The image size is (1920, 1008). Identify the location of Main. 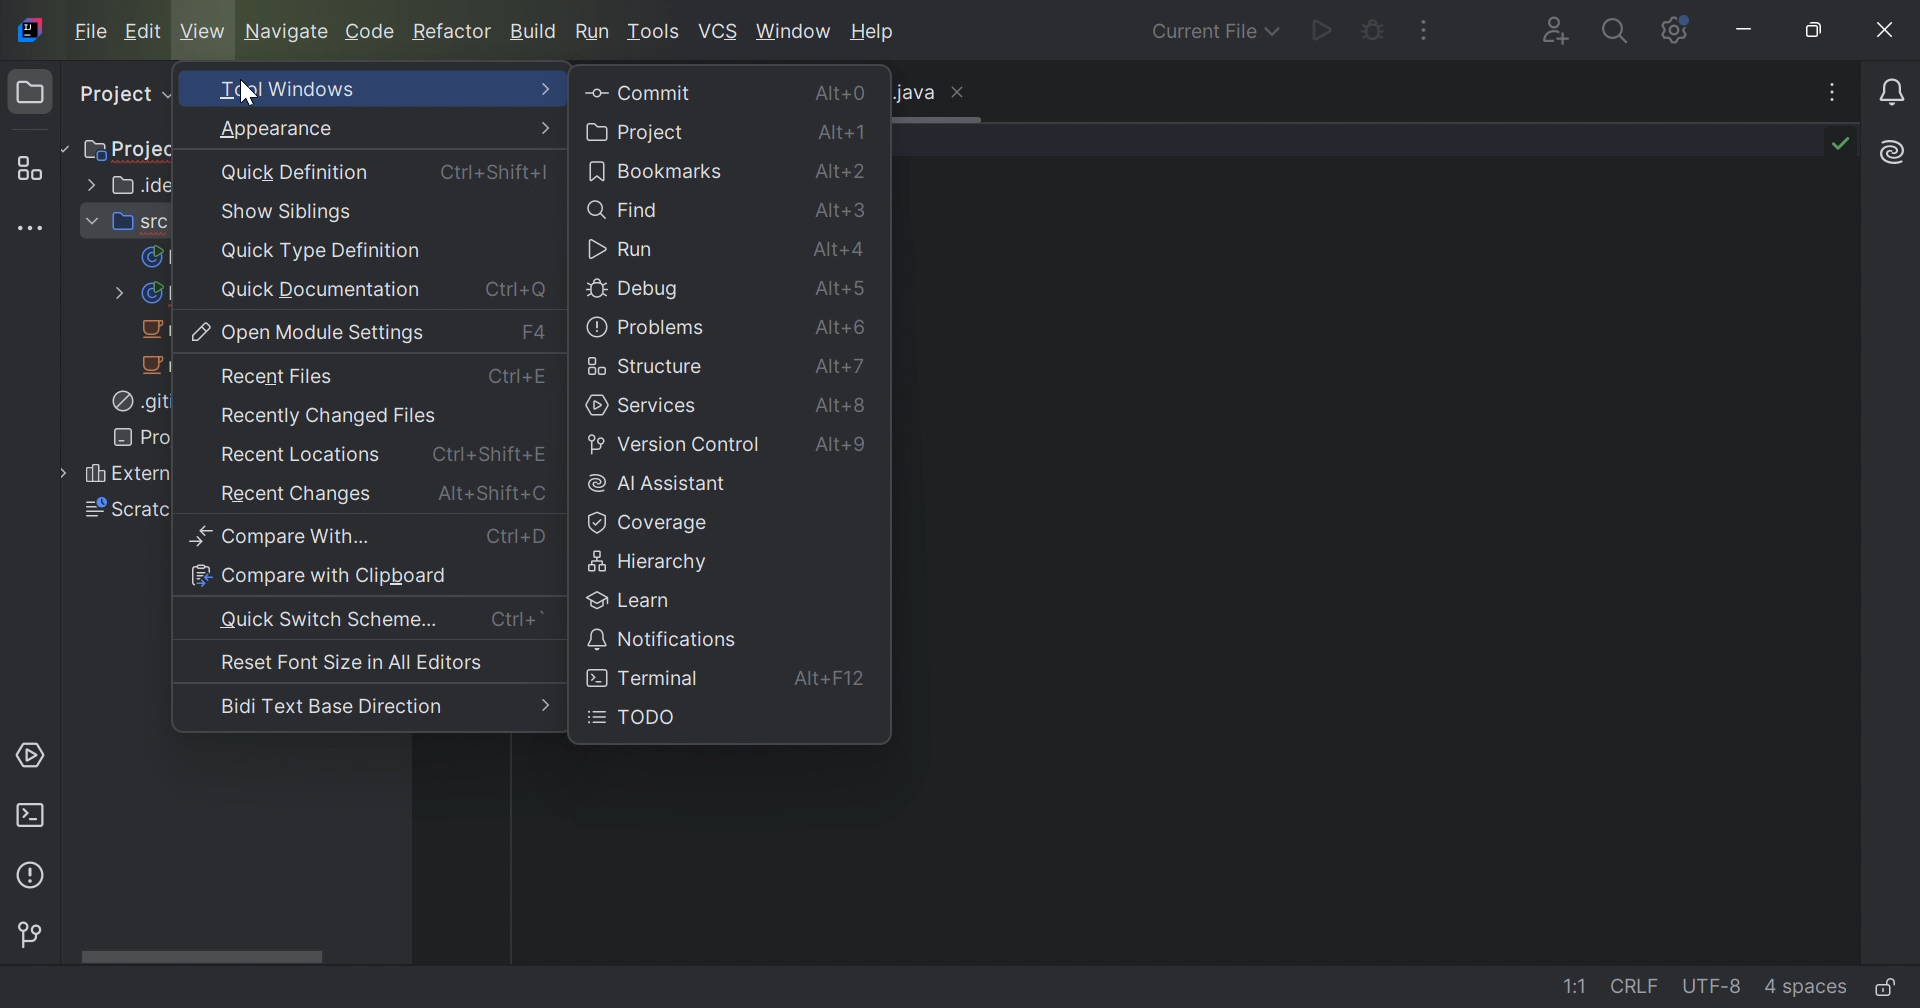
(153, 256).